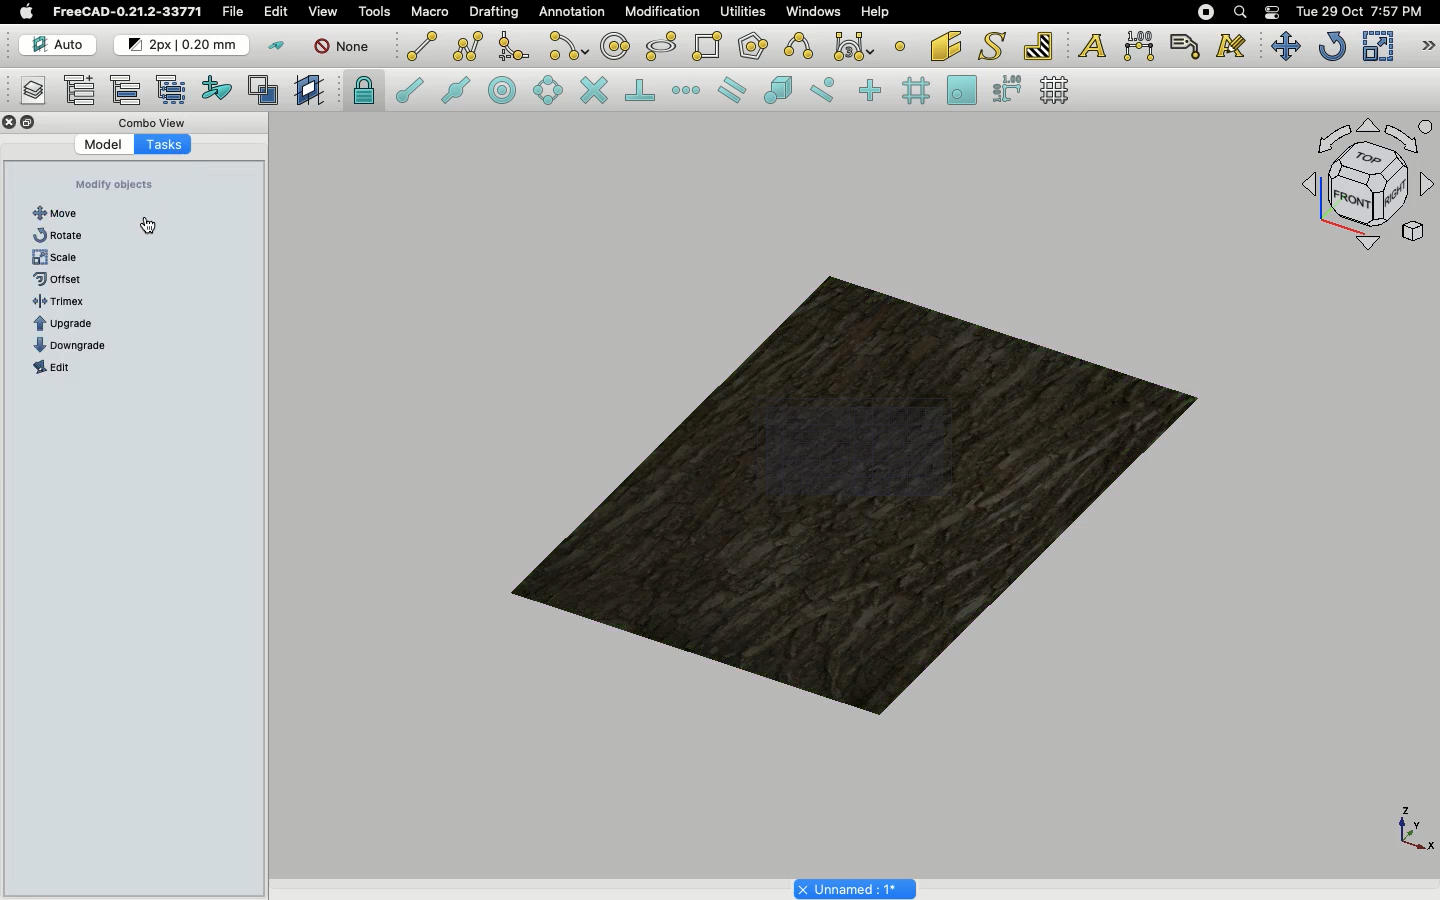 The image size is (1440, 900). What do you see at coordinates (856, 46) in the screenshot?
I see `Bezier tools` at bounding box center [856, 46].